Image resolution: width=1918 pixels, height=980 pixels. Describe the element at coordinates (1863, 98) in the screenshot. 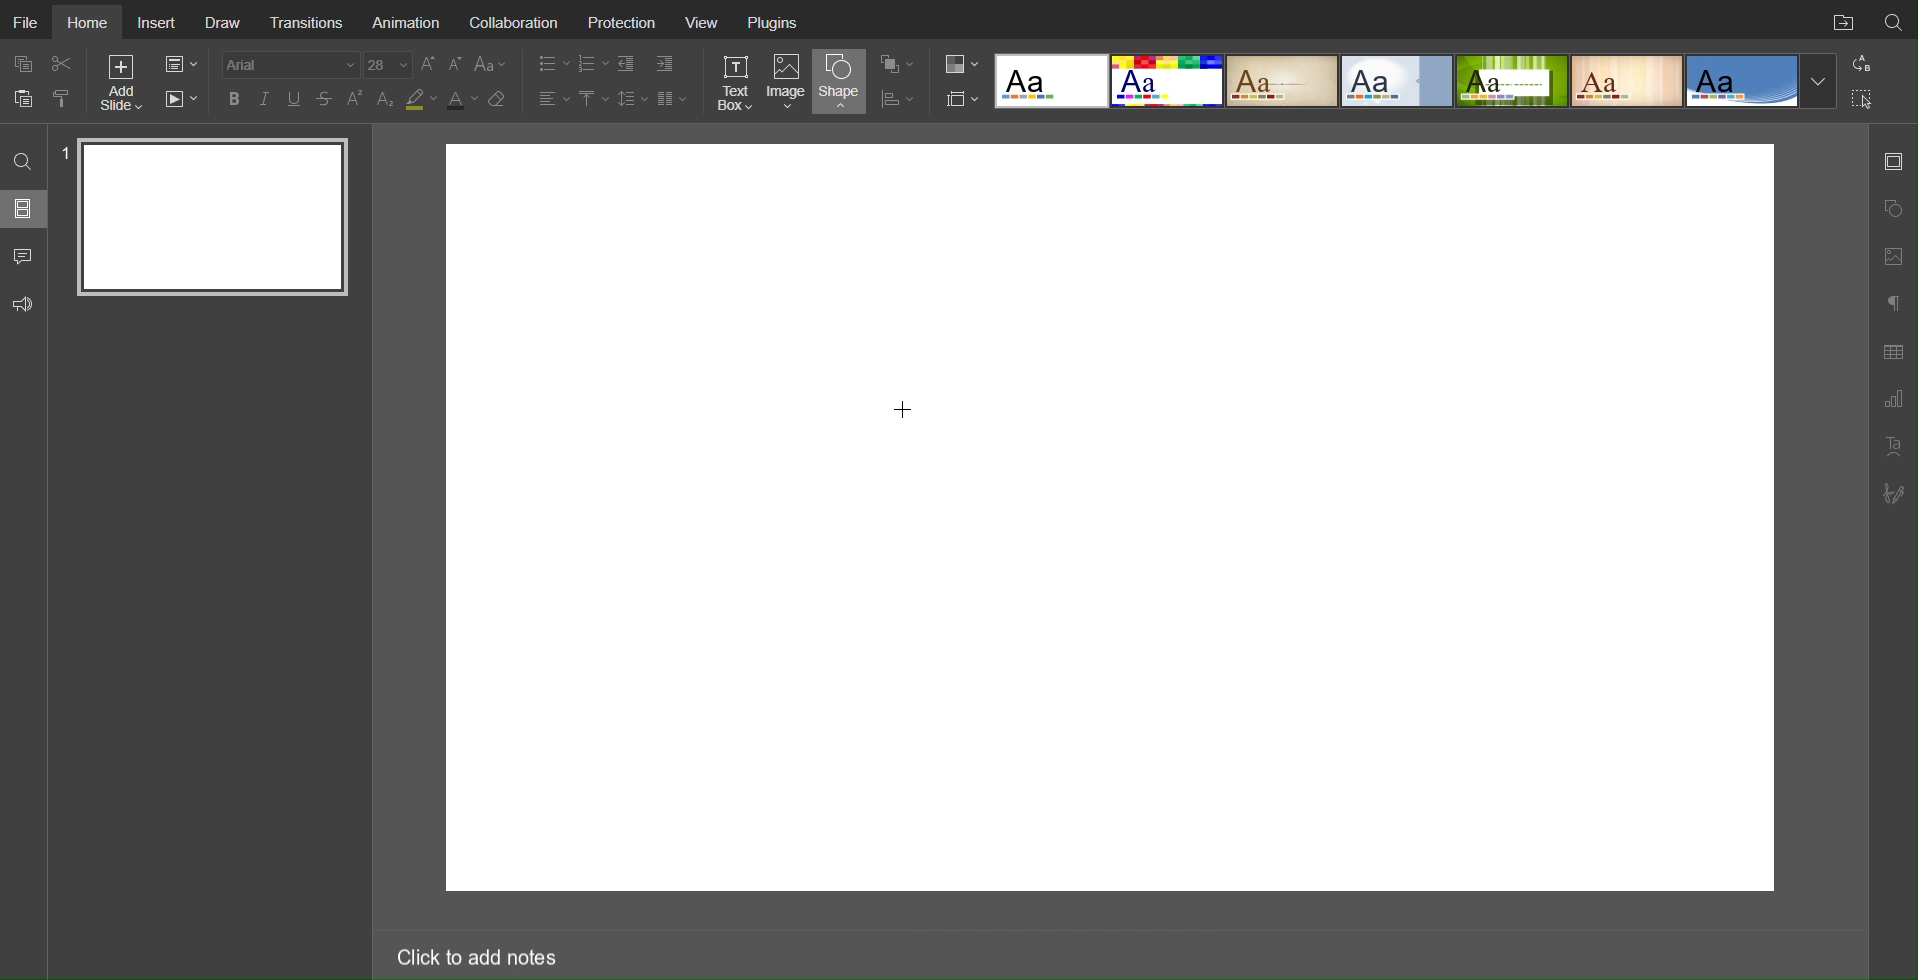

I see `Selection` at that location.